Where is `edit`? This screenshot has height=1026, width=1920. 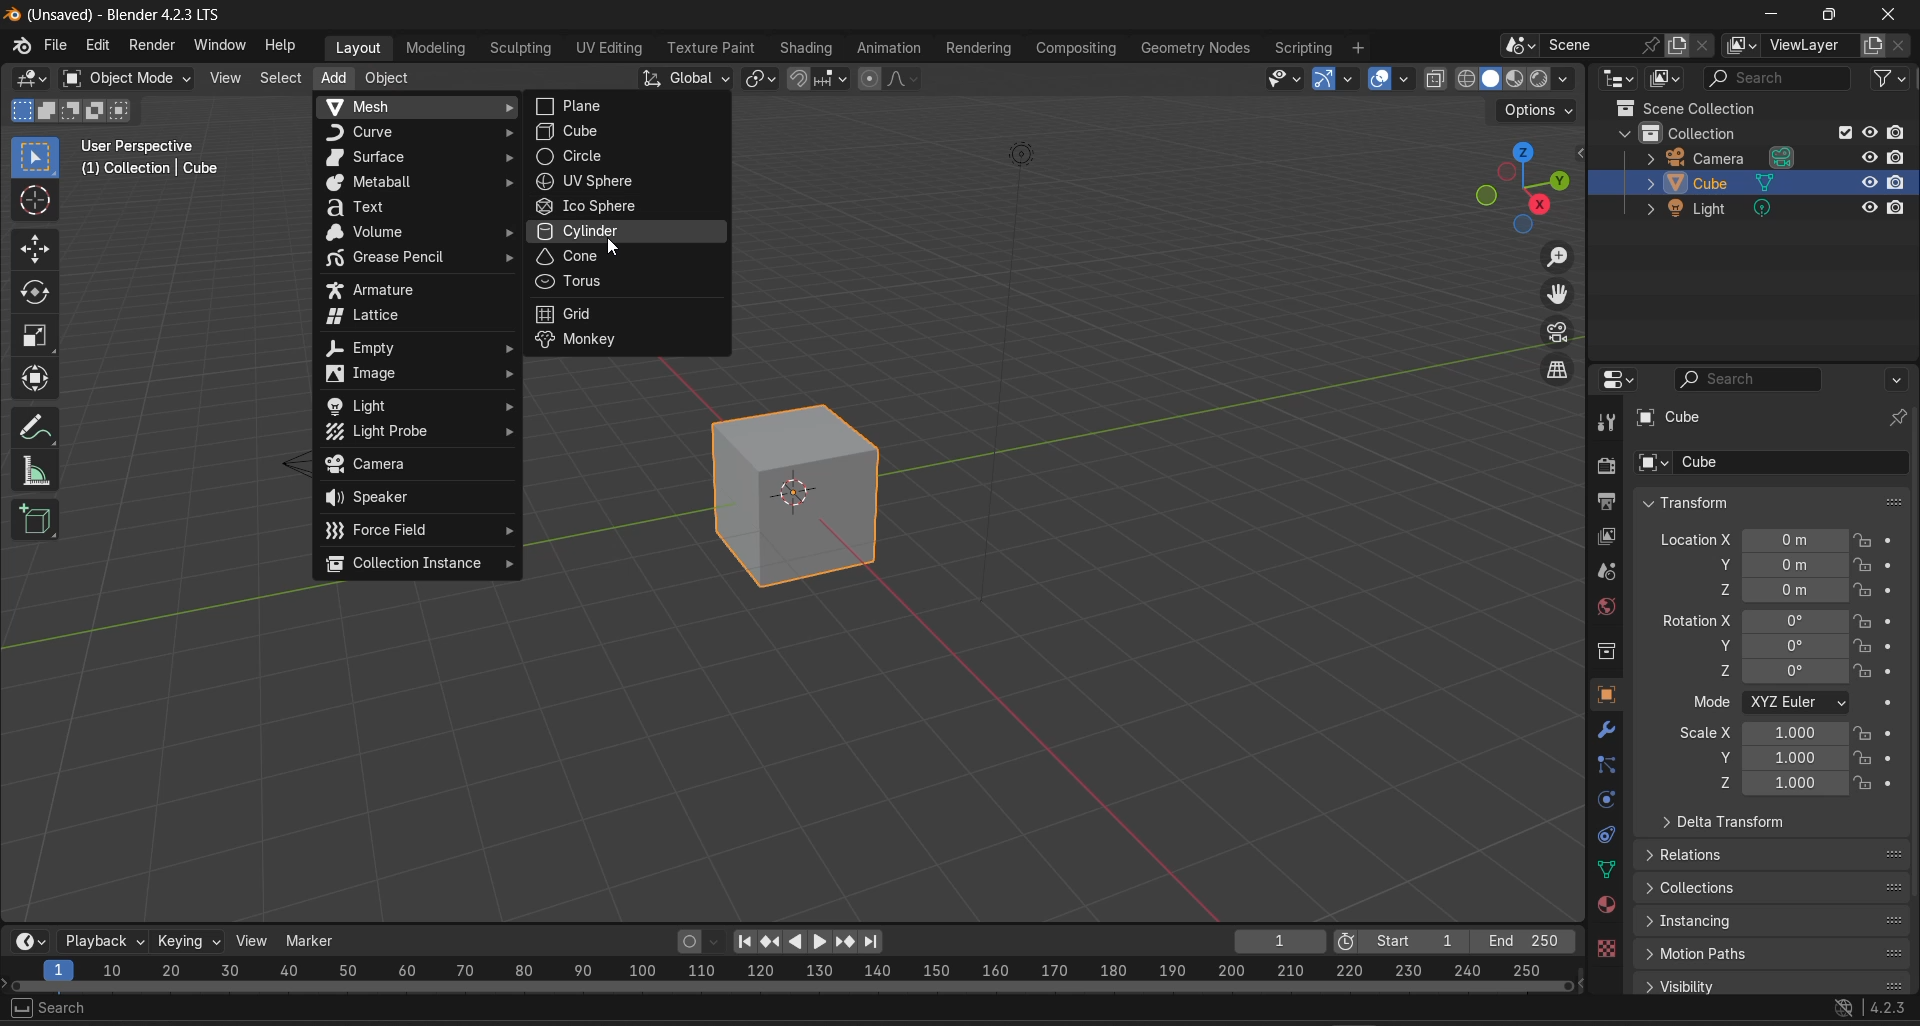
edit is located at coordinates (99, 43).